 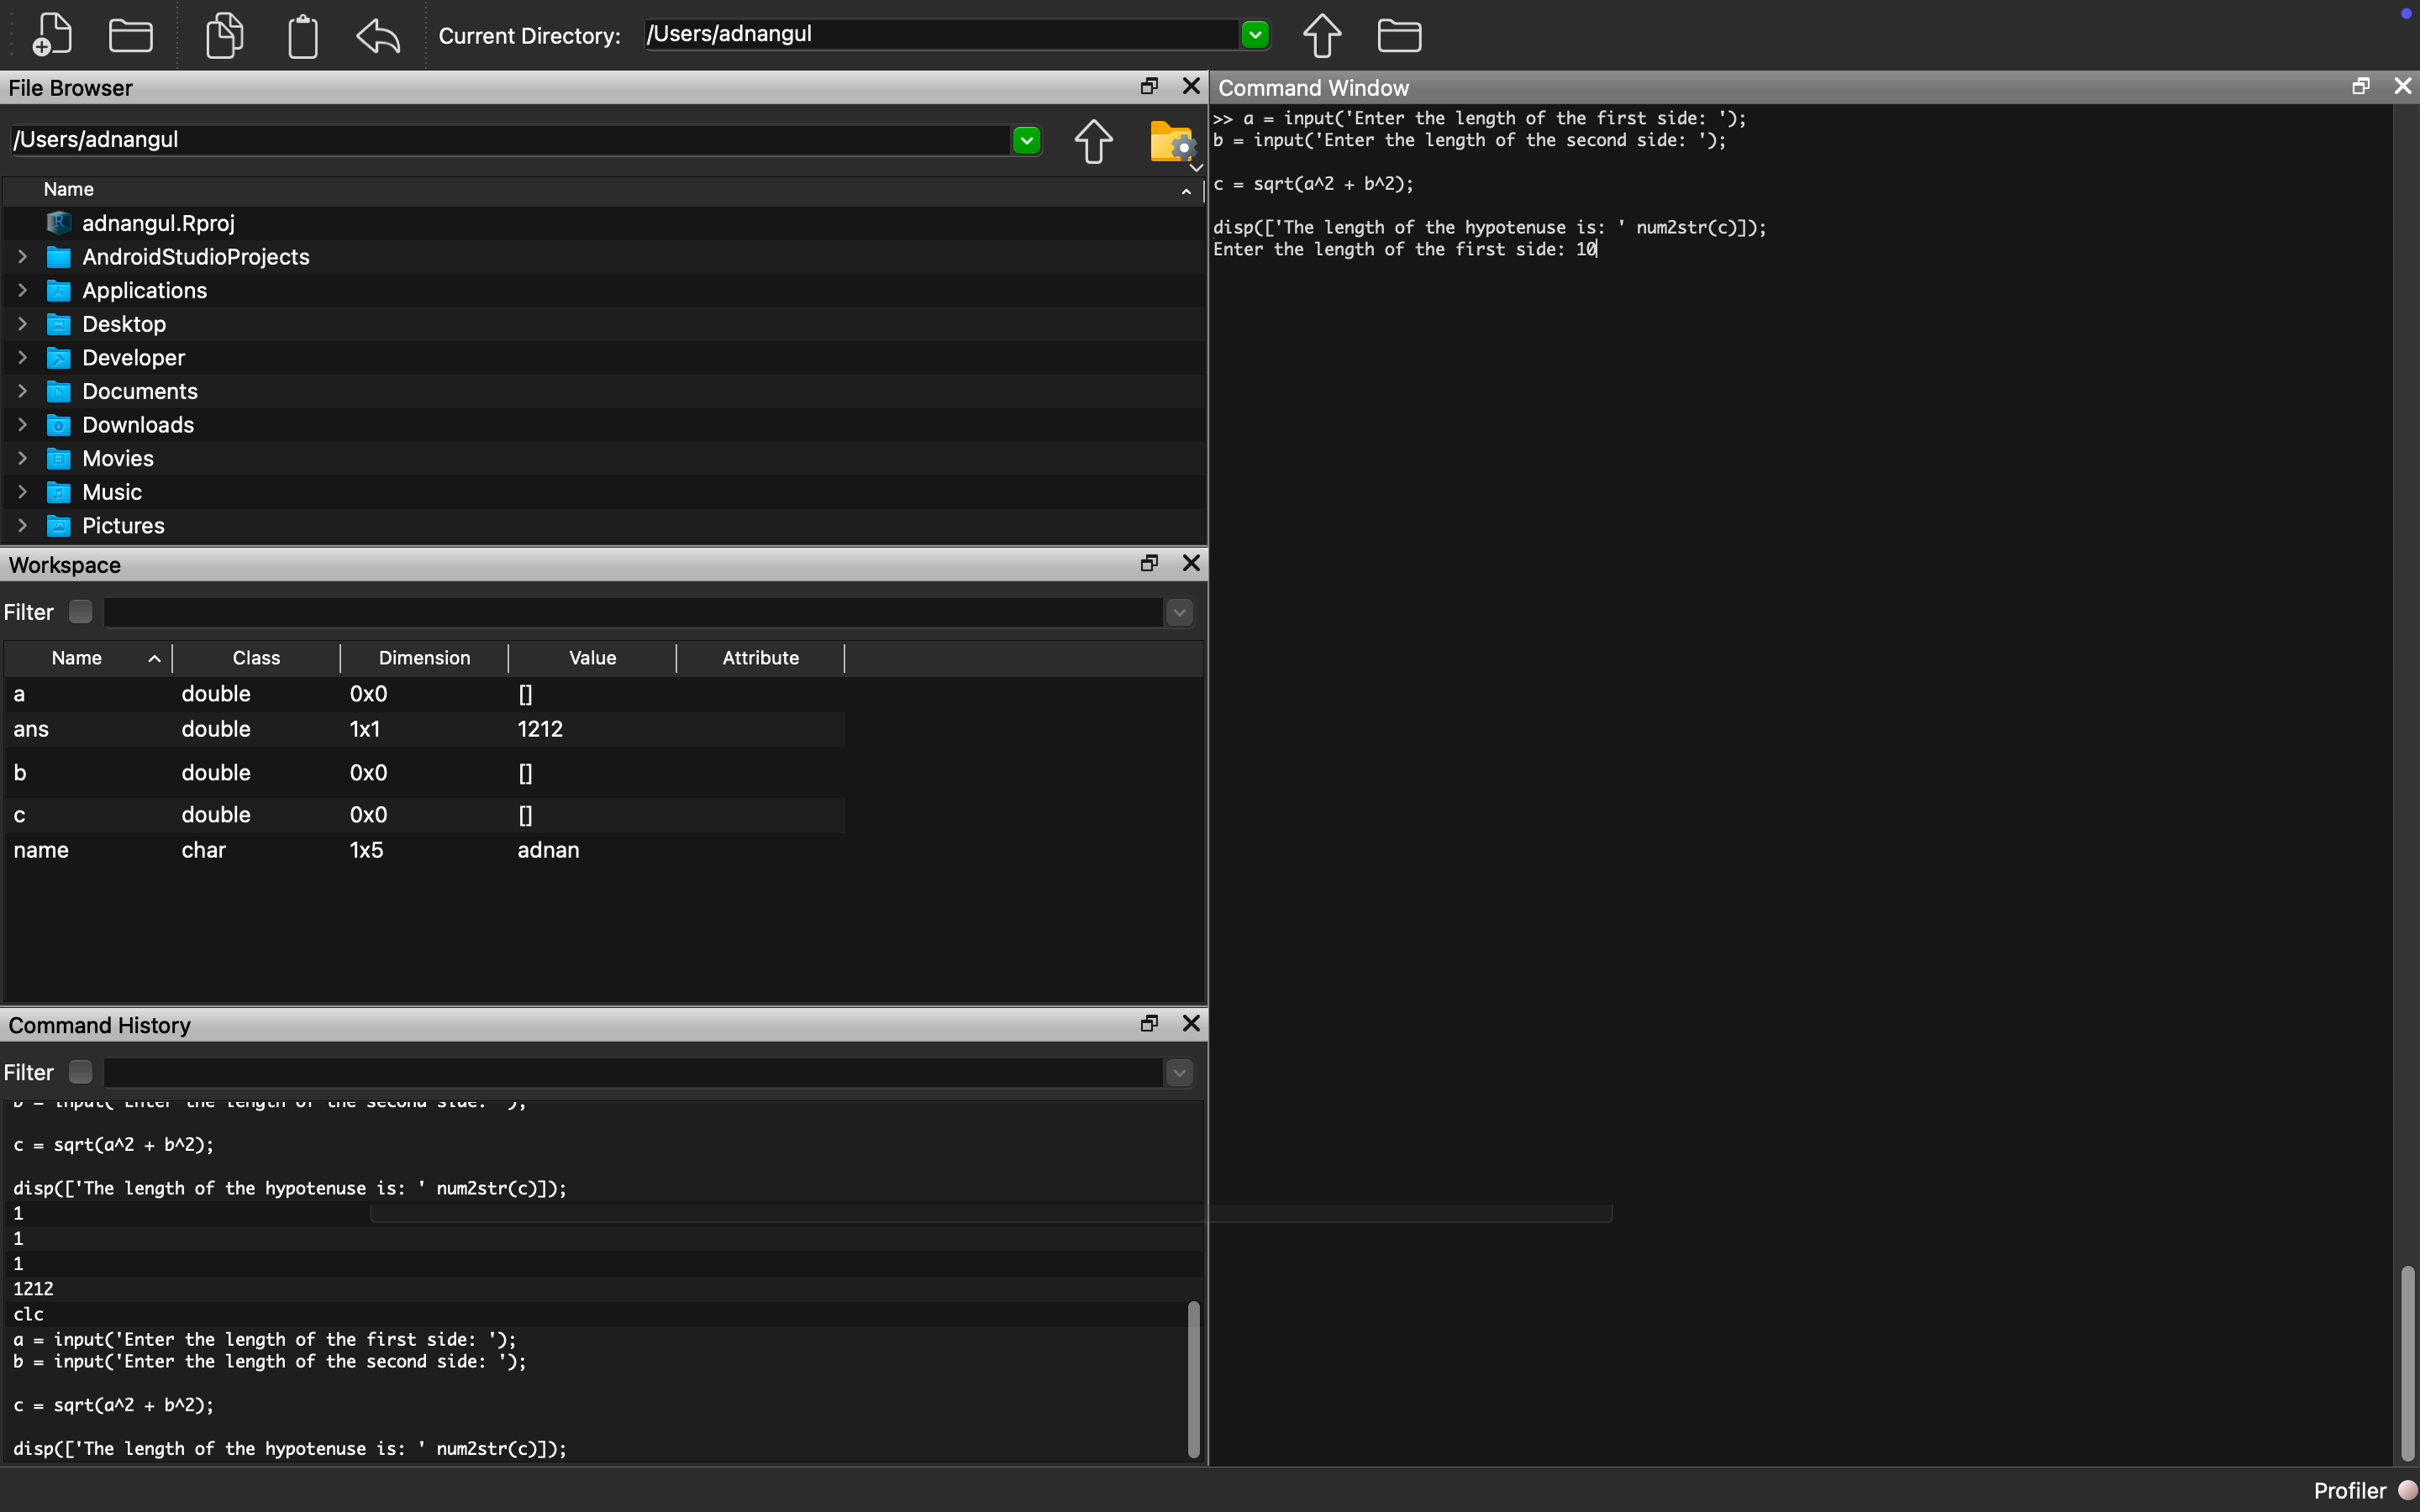 What do you see at coordinates (113, 391) in the screenshot?
I see `Documents` at bounding box center [113, 391].